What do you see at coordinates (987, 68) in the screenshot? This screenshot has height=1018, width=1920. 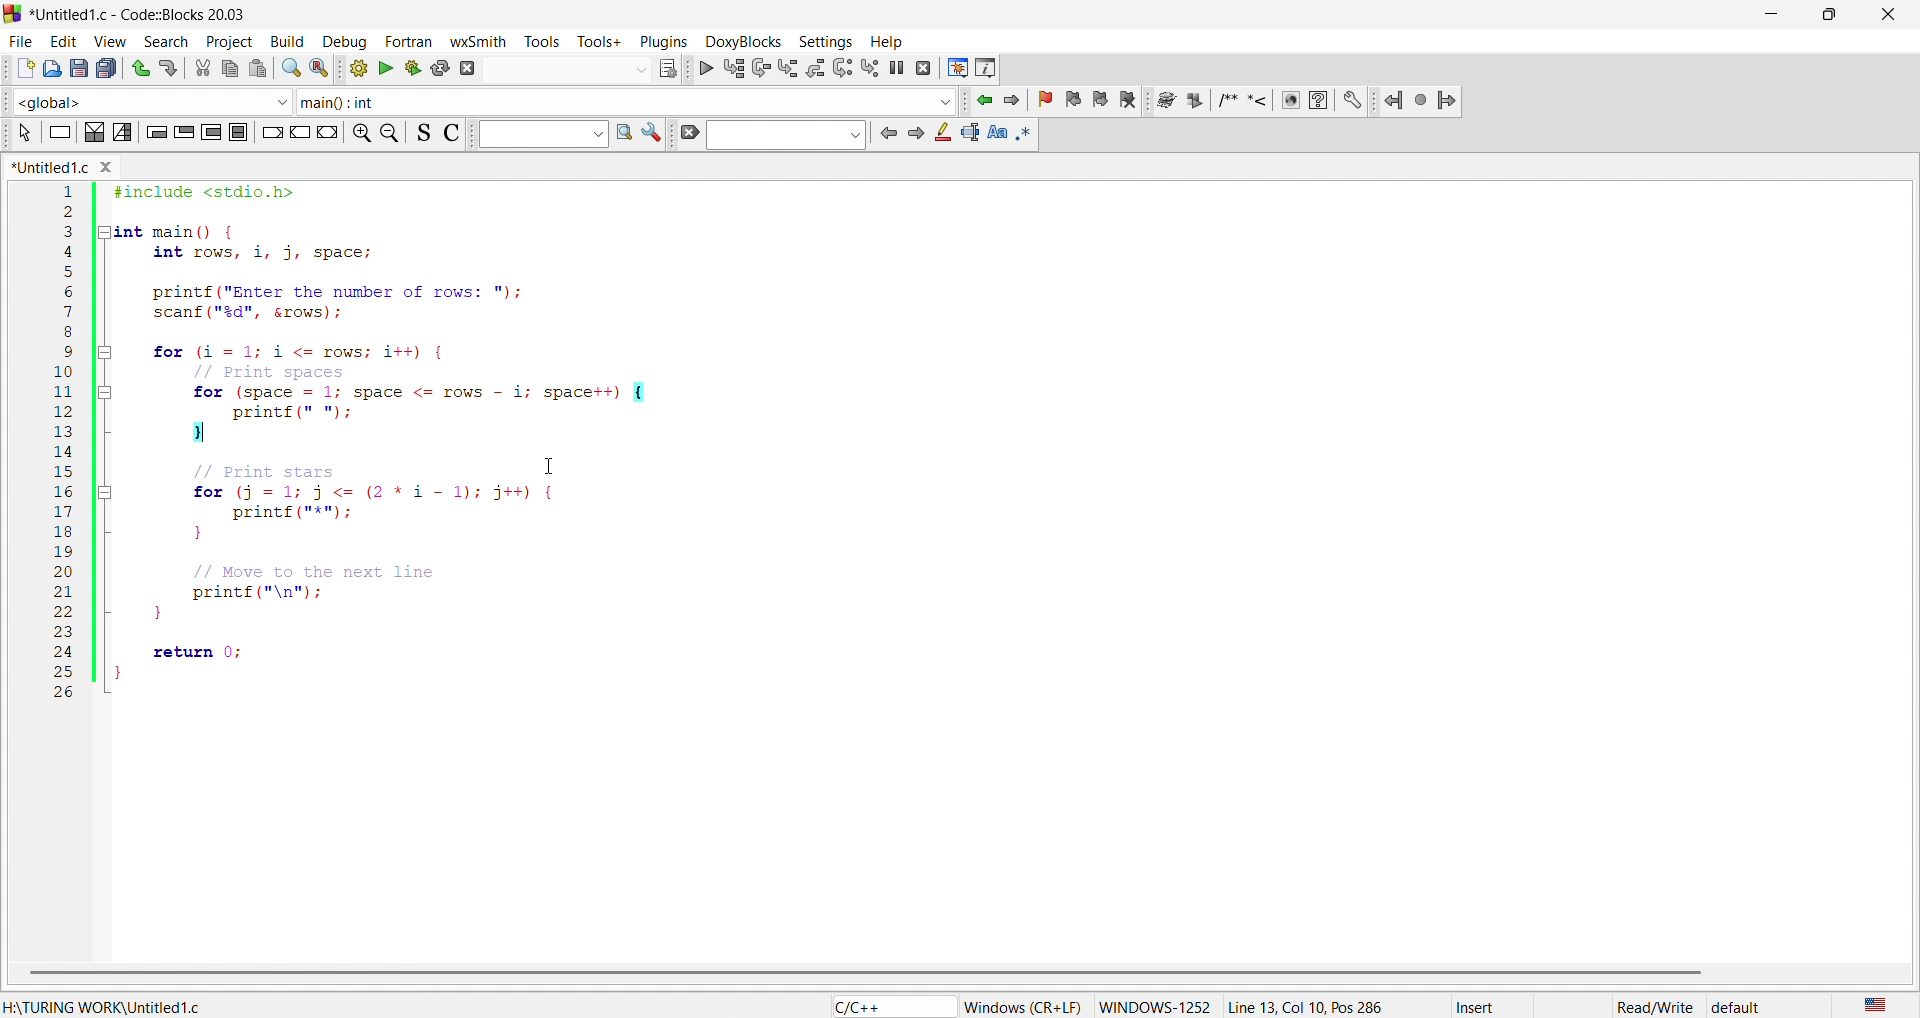 I see `info` at bounding box center [987, 68].